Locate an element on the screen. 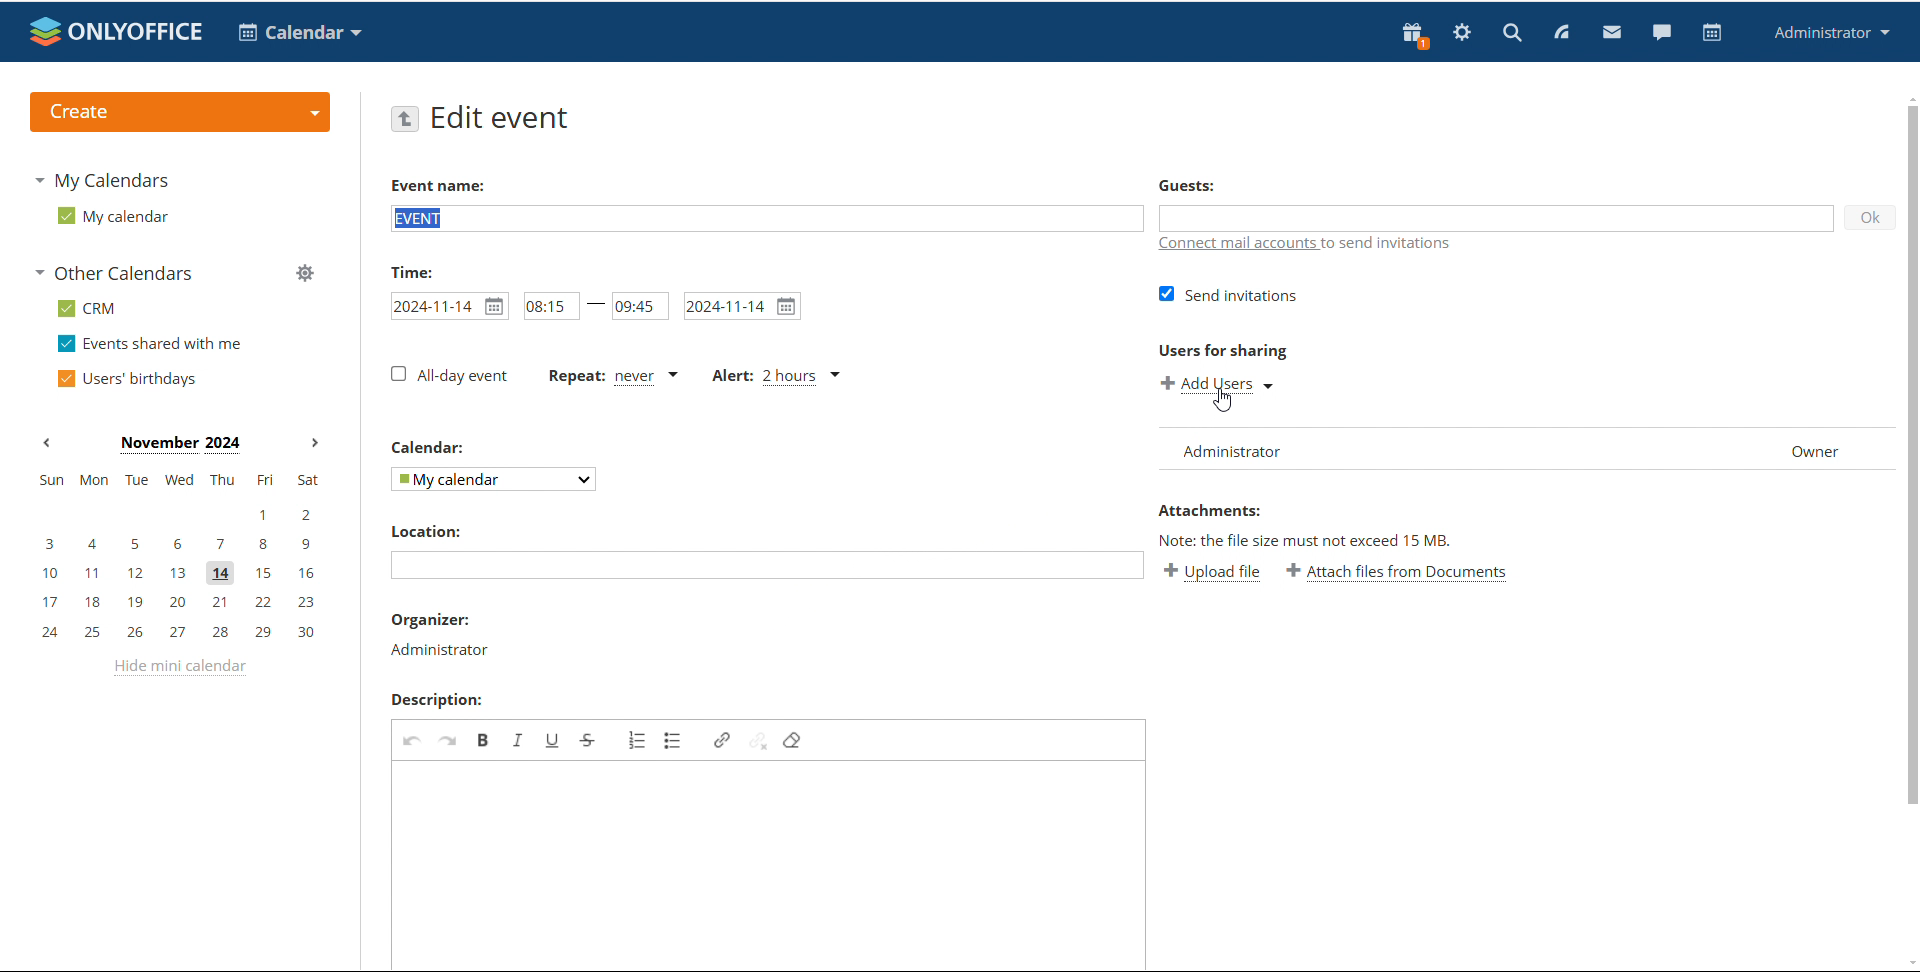 Image resolution: width=1920 pixels, height=972 pixels. add locaton is located at coordinates (767, 565).